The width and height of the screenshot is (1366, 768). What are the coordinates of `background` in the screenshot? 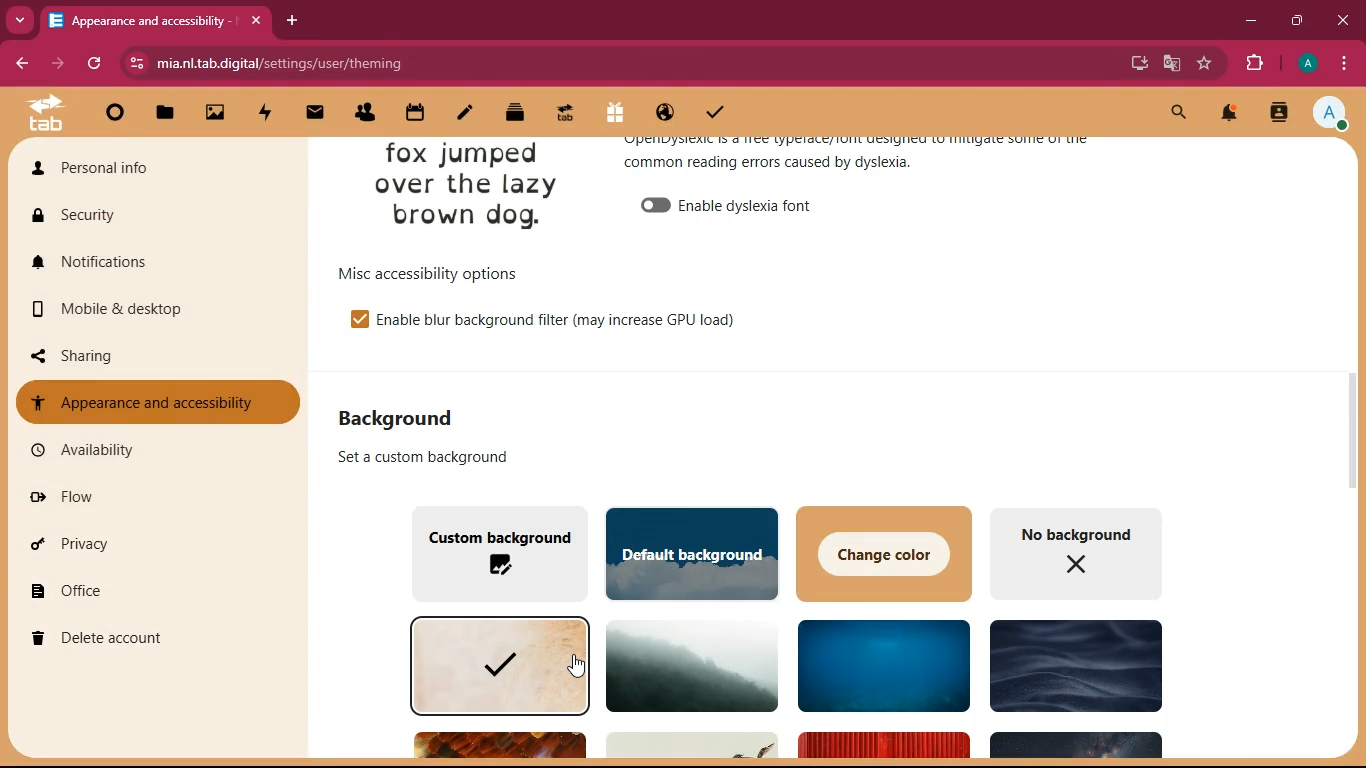 It's located at (879, 665).